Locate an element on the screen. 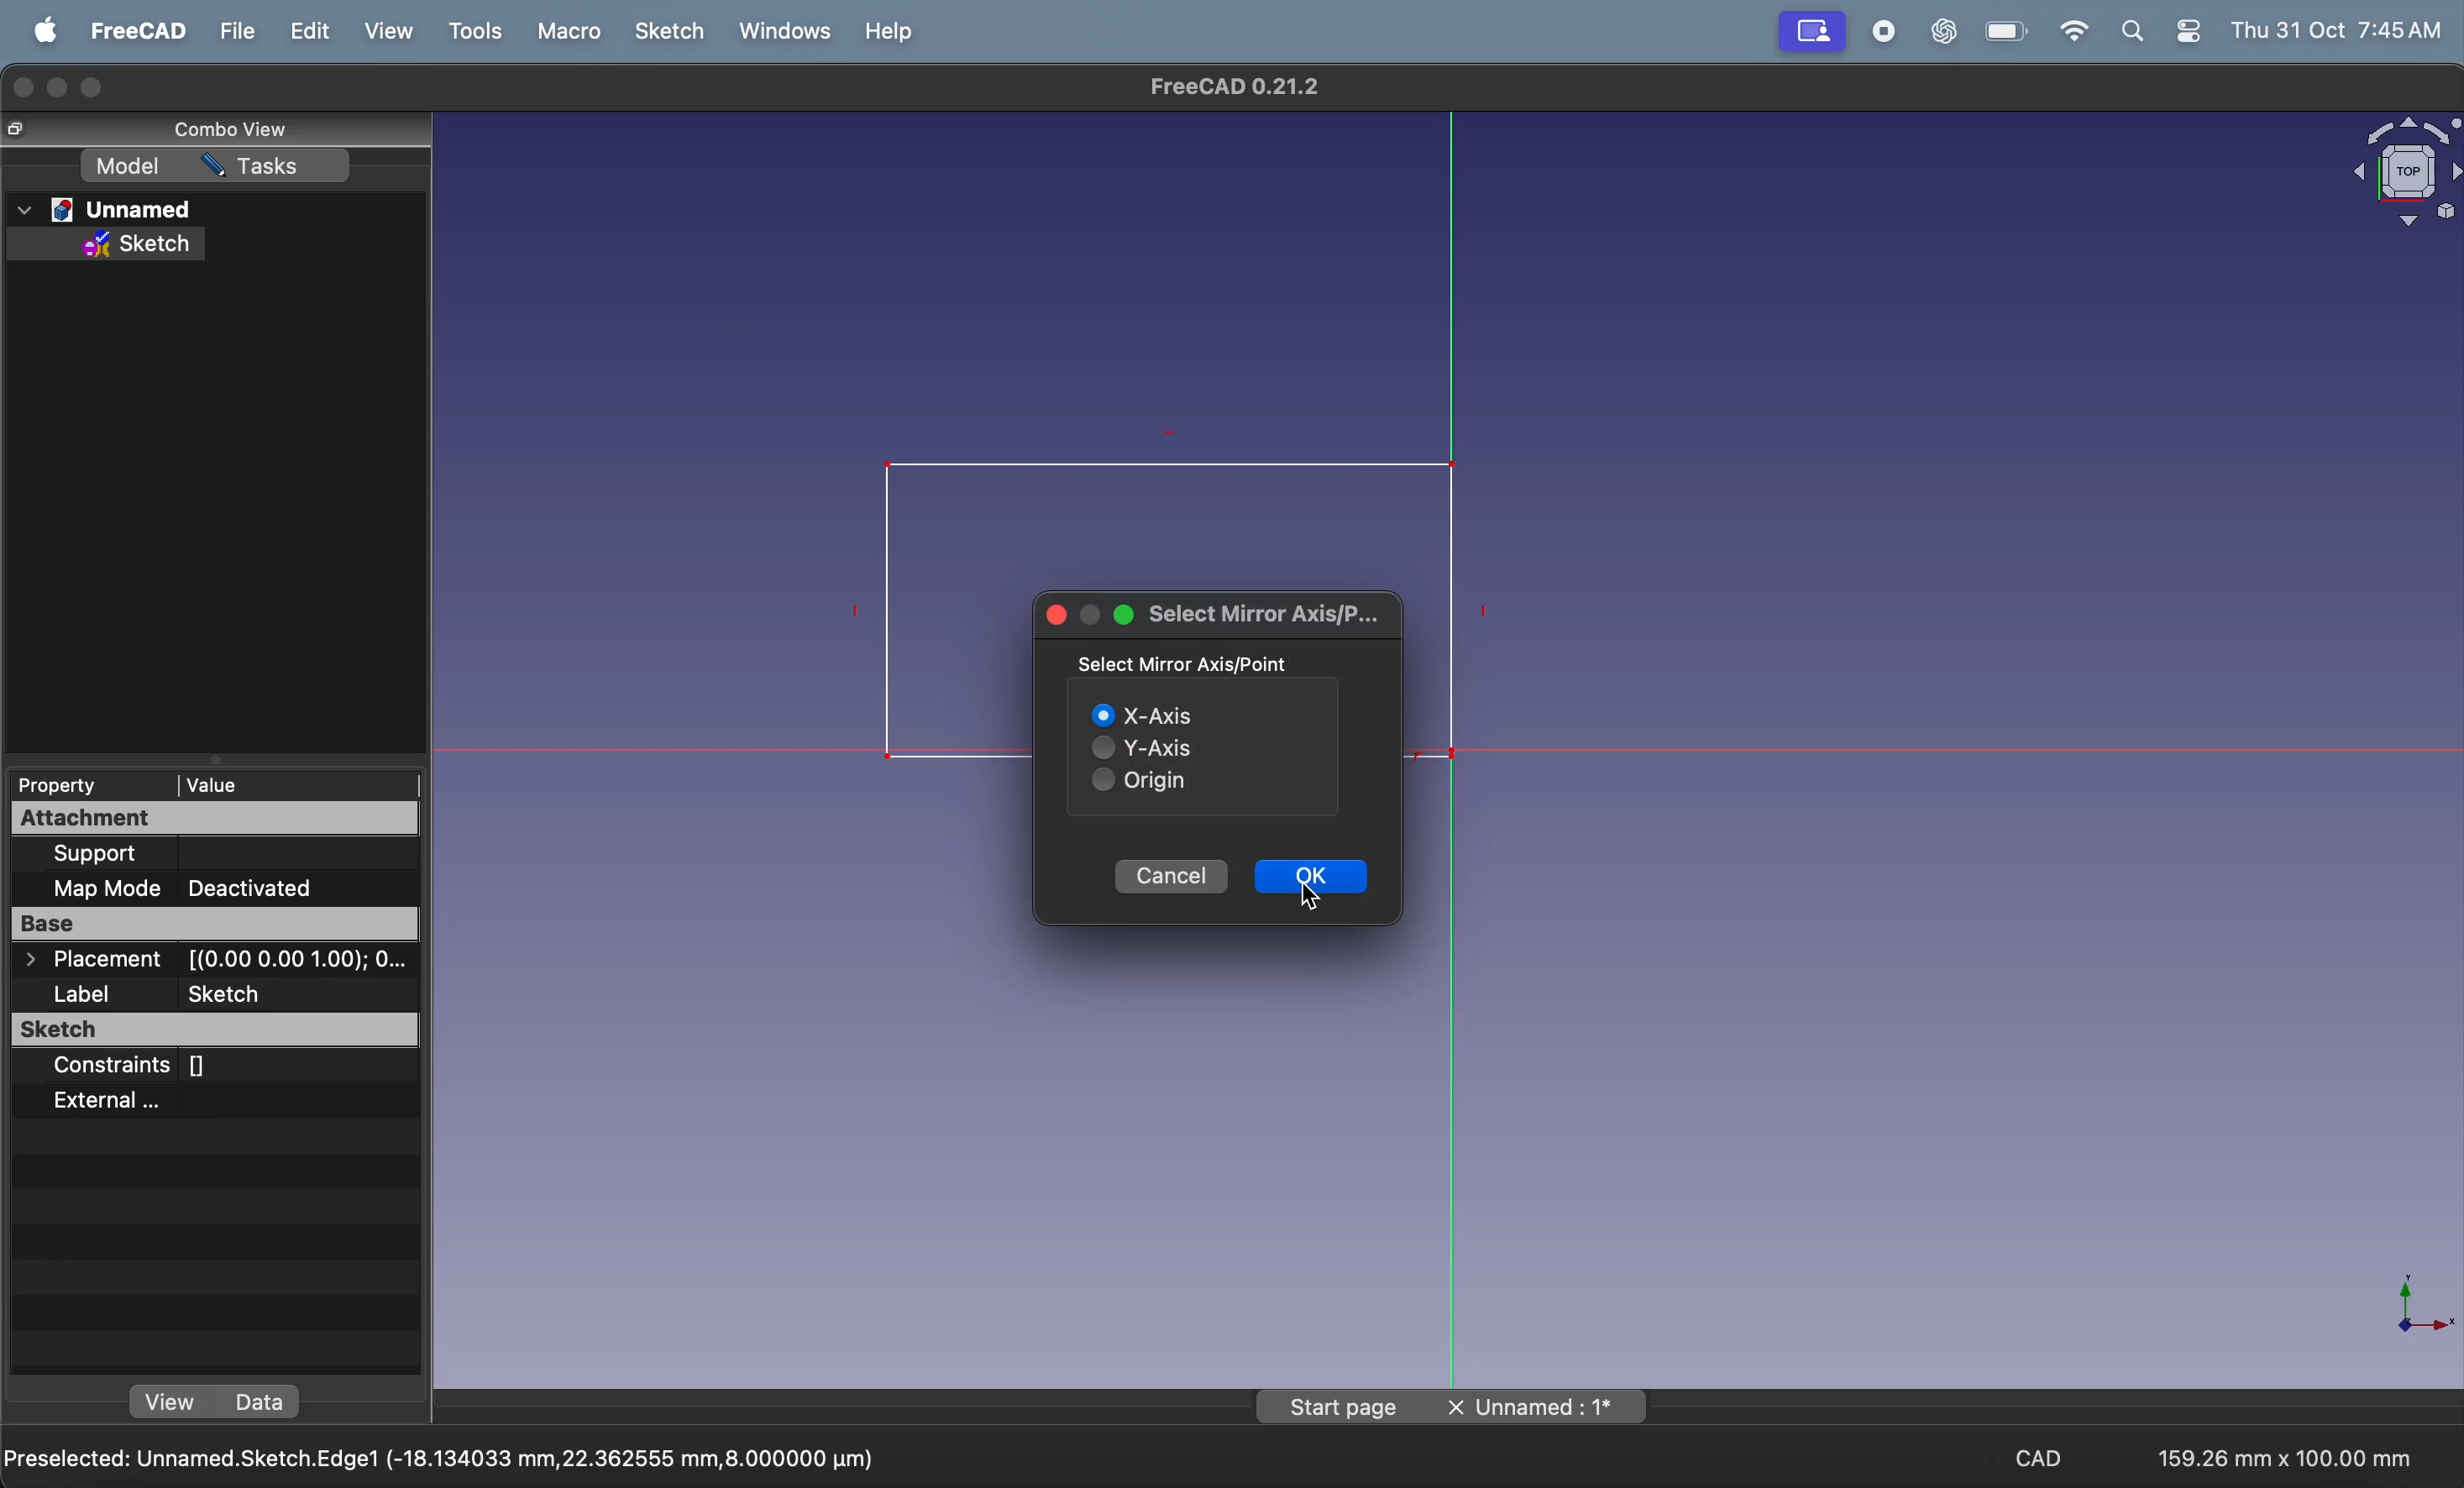  record is located at coordinates (1879, 31).